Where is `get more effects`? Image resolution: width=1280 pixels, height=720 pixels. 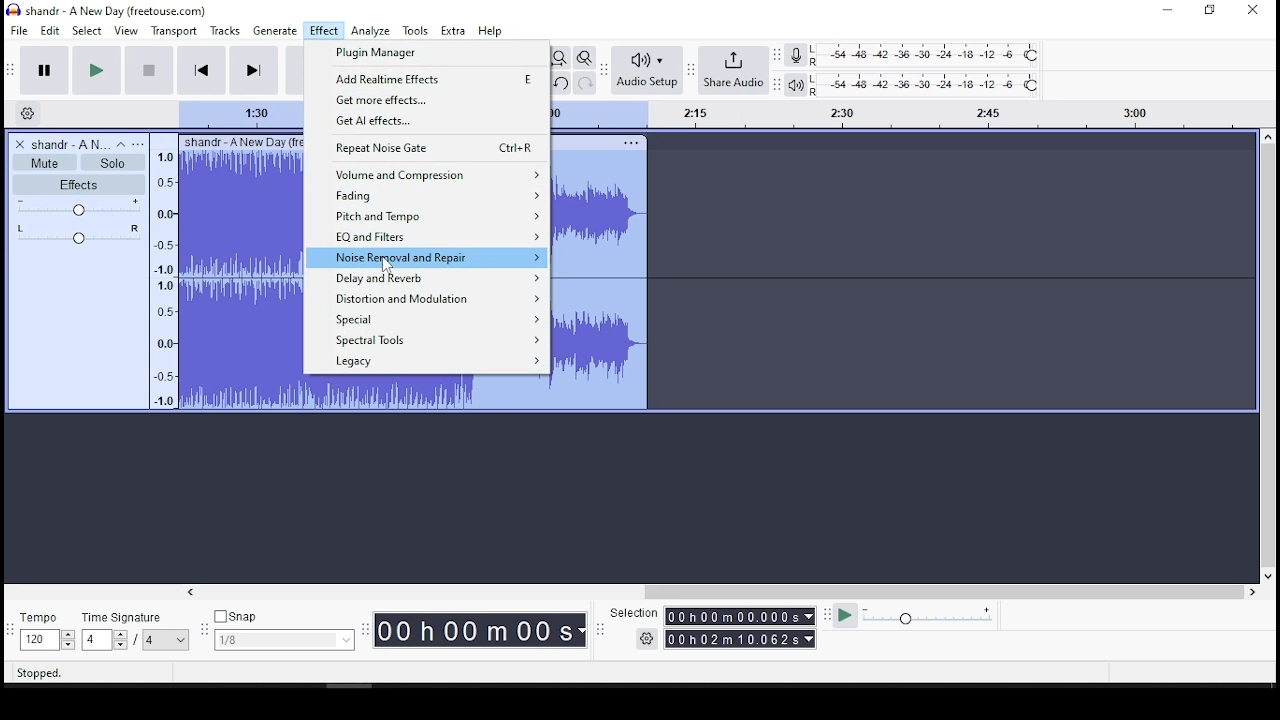
get more effects is located at coordinates (429, 99).